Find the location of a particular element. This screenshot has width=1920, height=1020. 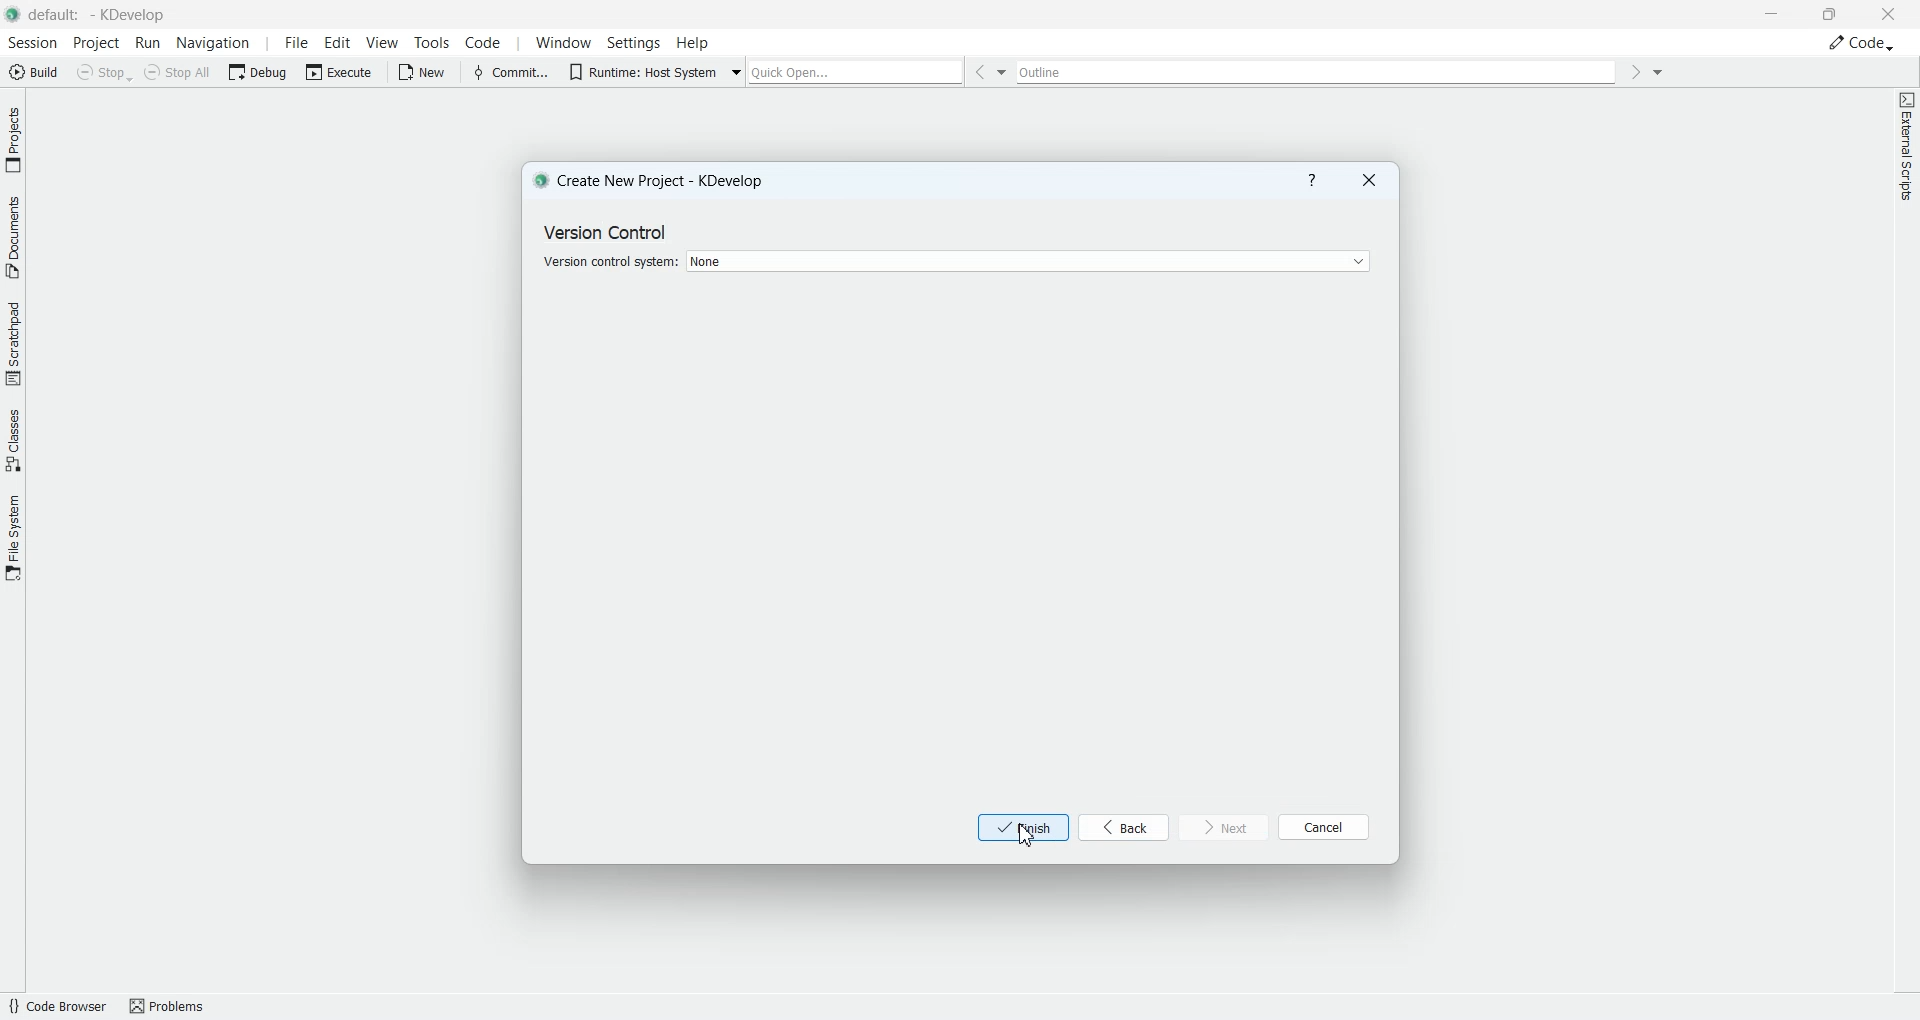

Create New Project is located at coordinates (655, 181).